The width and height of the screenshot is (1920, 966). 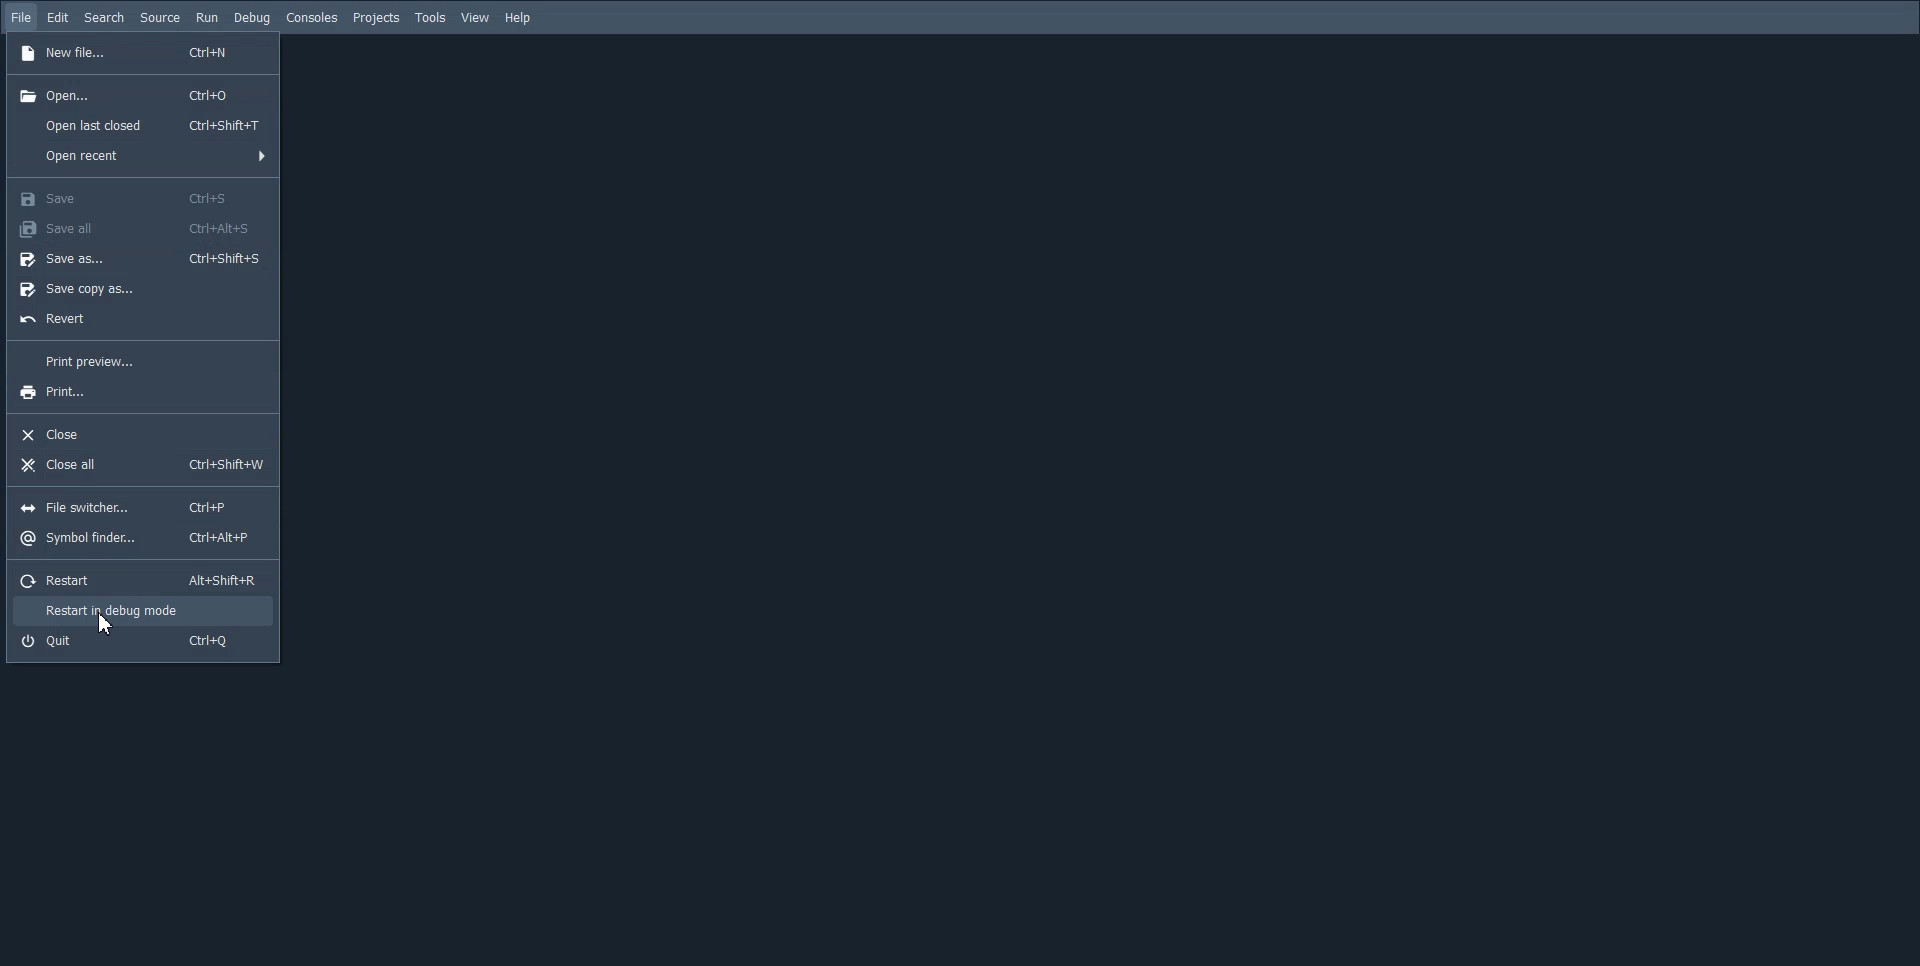 What do you see at coordinates (141, 125) in the screenshot?
I see `Open last closed` at bounding box center [141, 125].